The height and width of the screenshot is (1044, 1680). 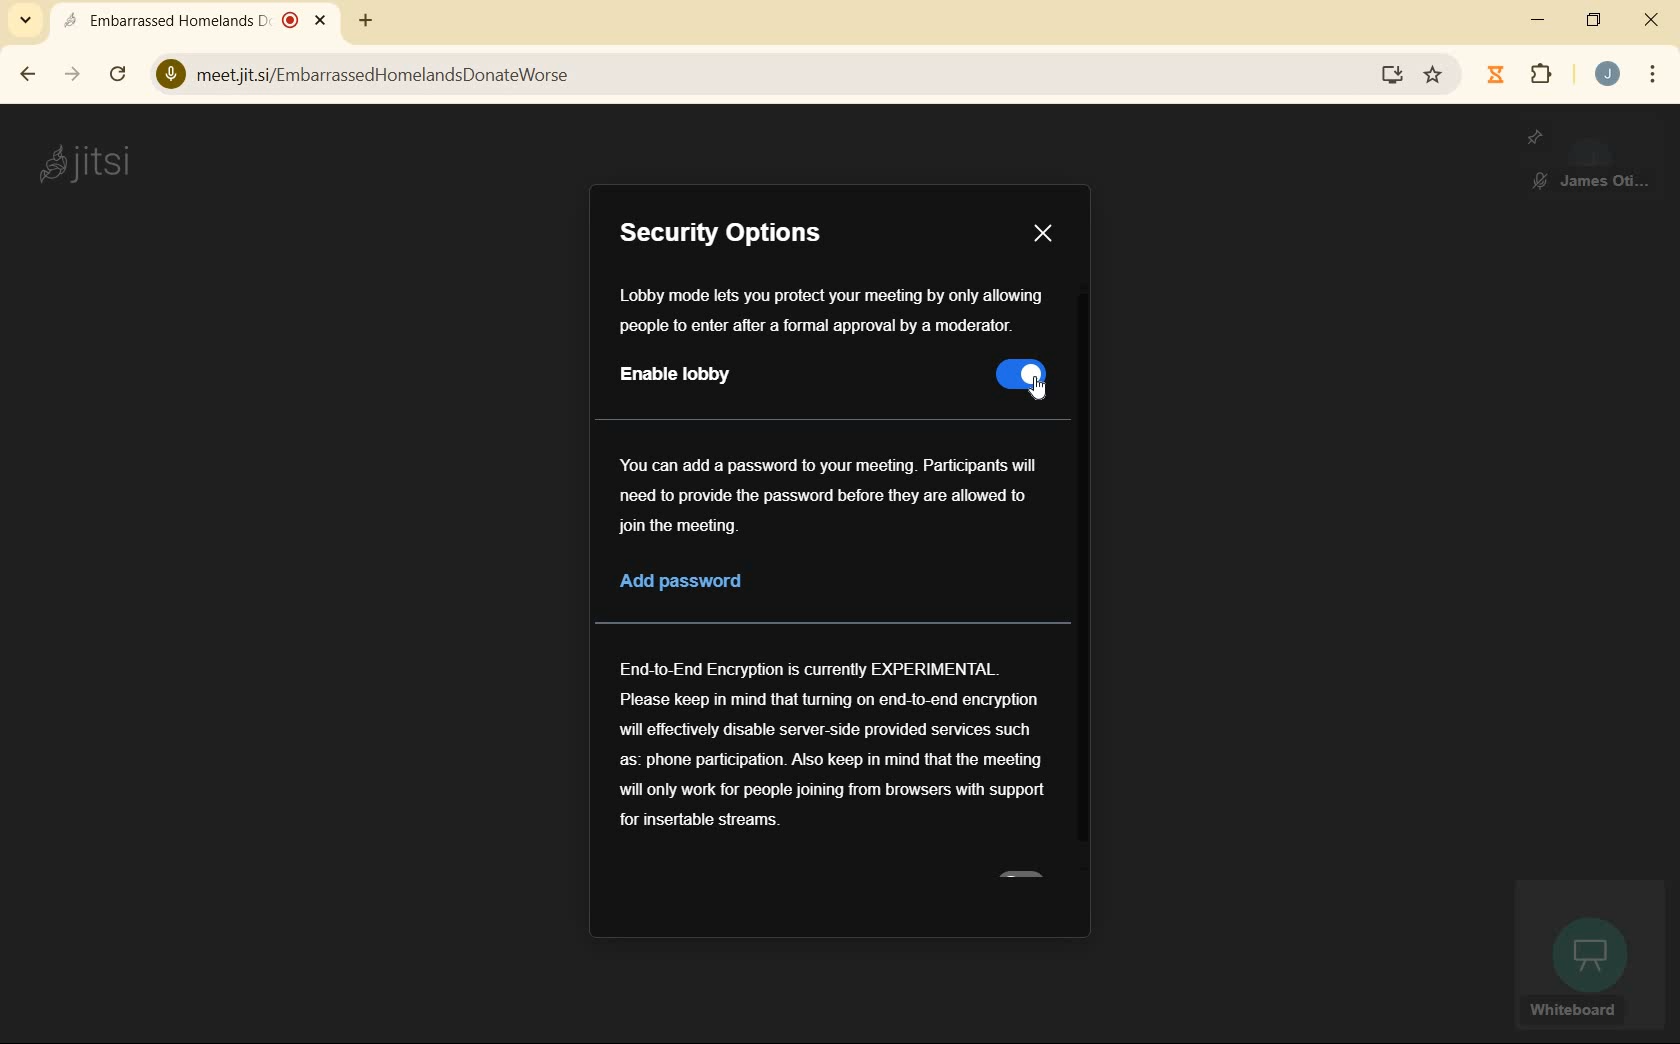 What do you see at coordinates (832, 742) in the screenshot?
I see `INFOR MATION ON END-TO-END ENCRYPTION` at bounding box center [832, 742].